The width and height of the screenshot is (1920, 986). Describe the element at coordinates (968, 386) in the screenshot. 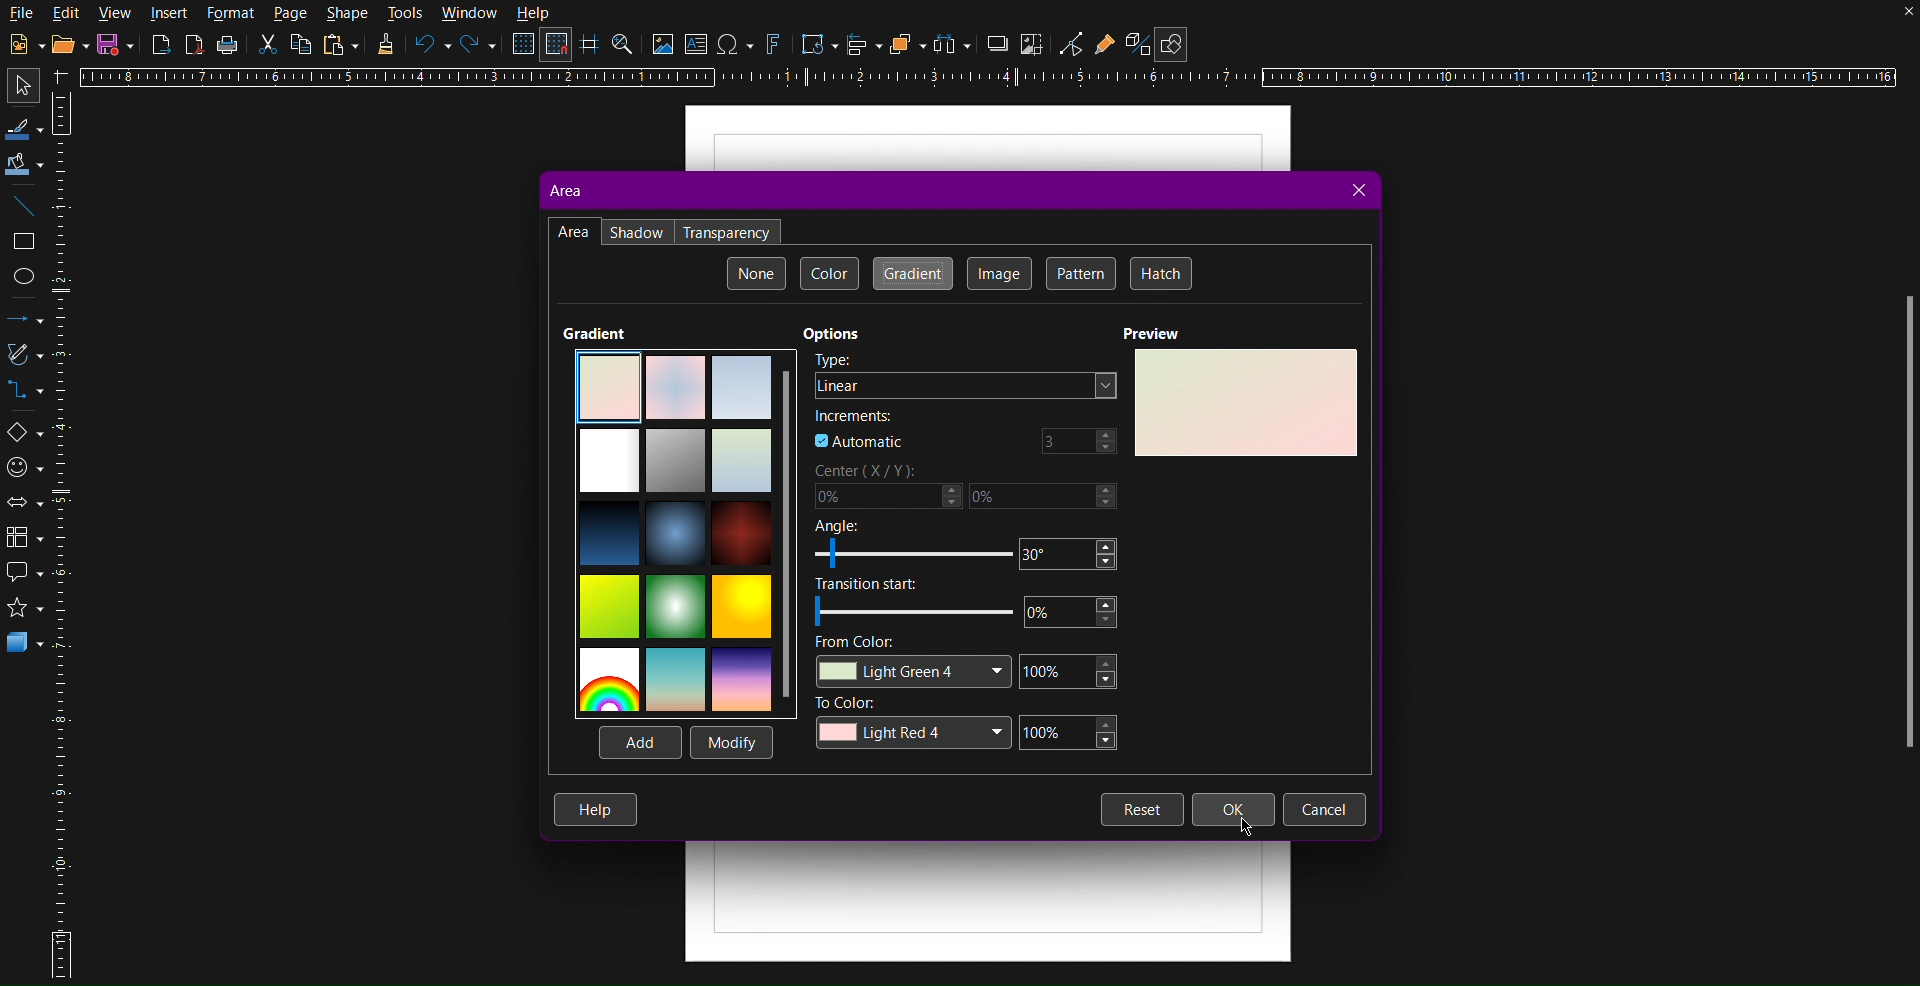

I see `Linear` at that location.